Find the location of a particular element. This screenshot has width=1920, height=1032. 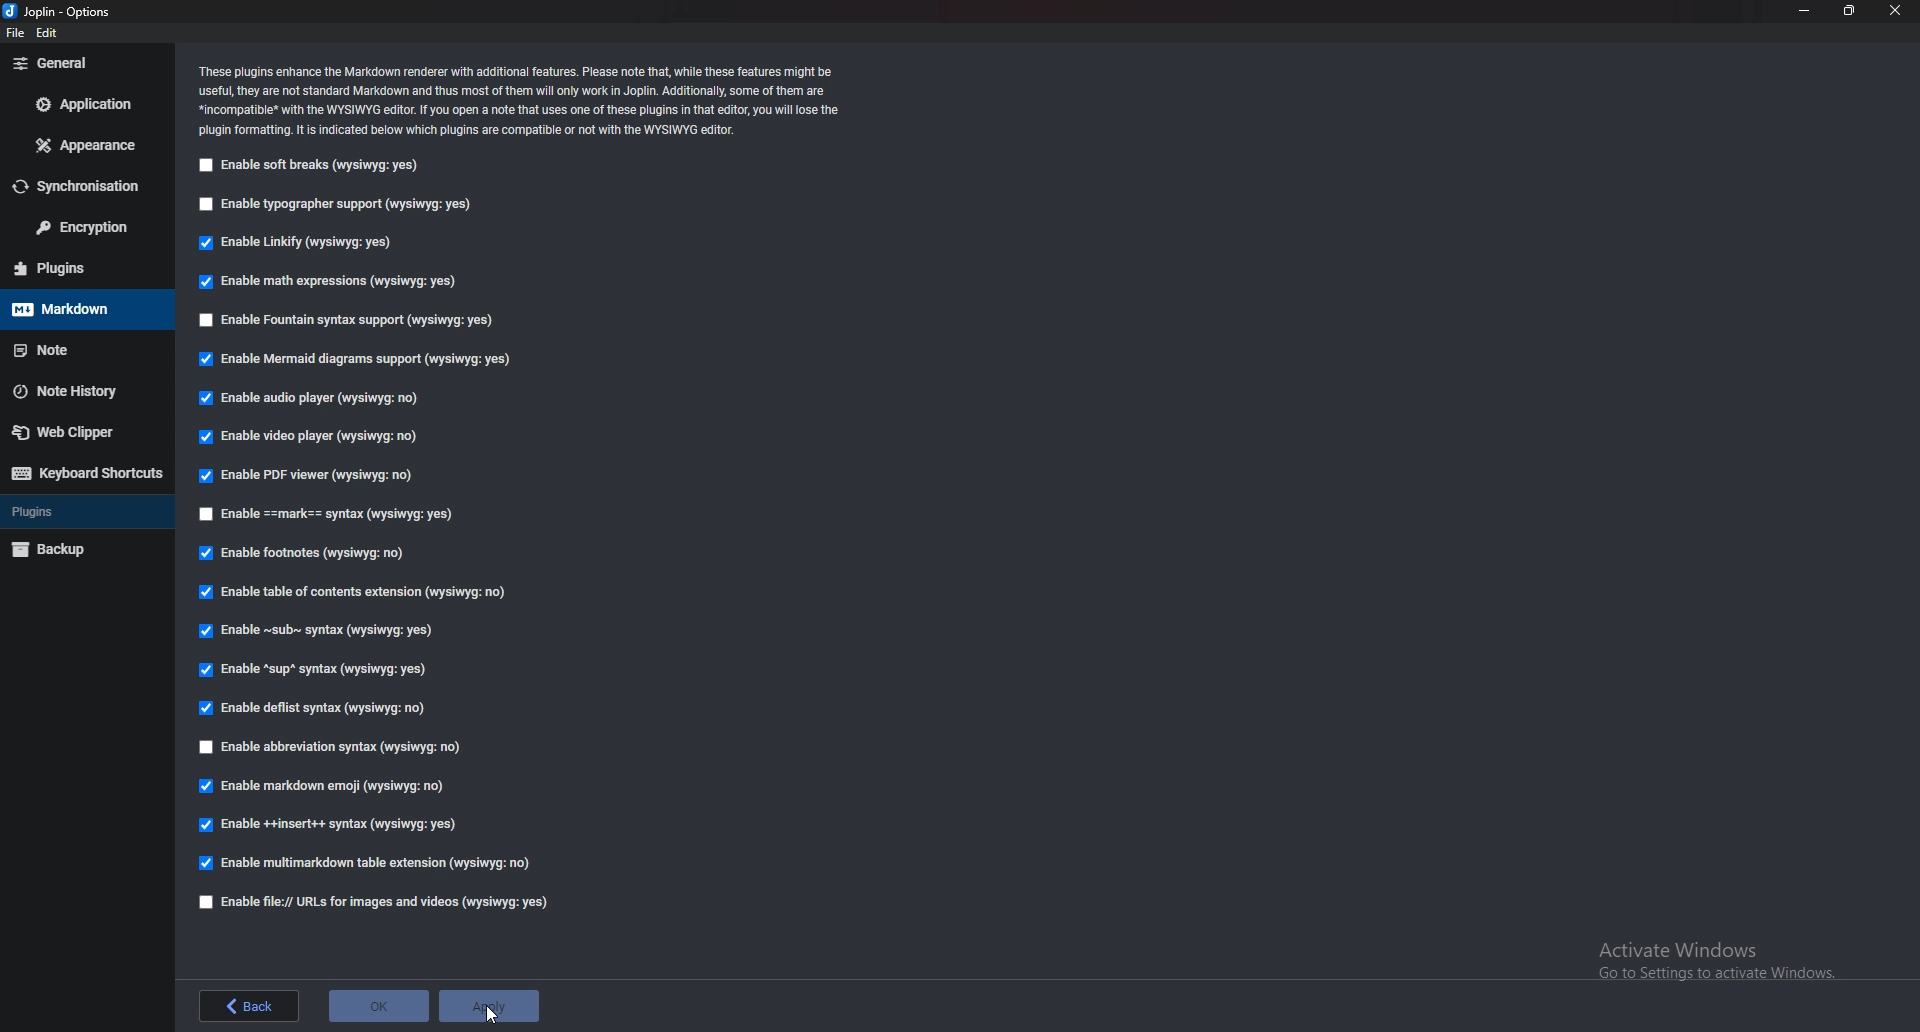

enable sub syntax is located at coordinates (318, 635).